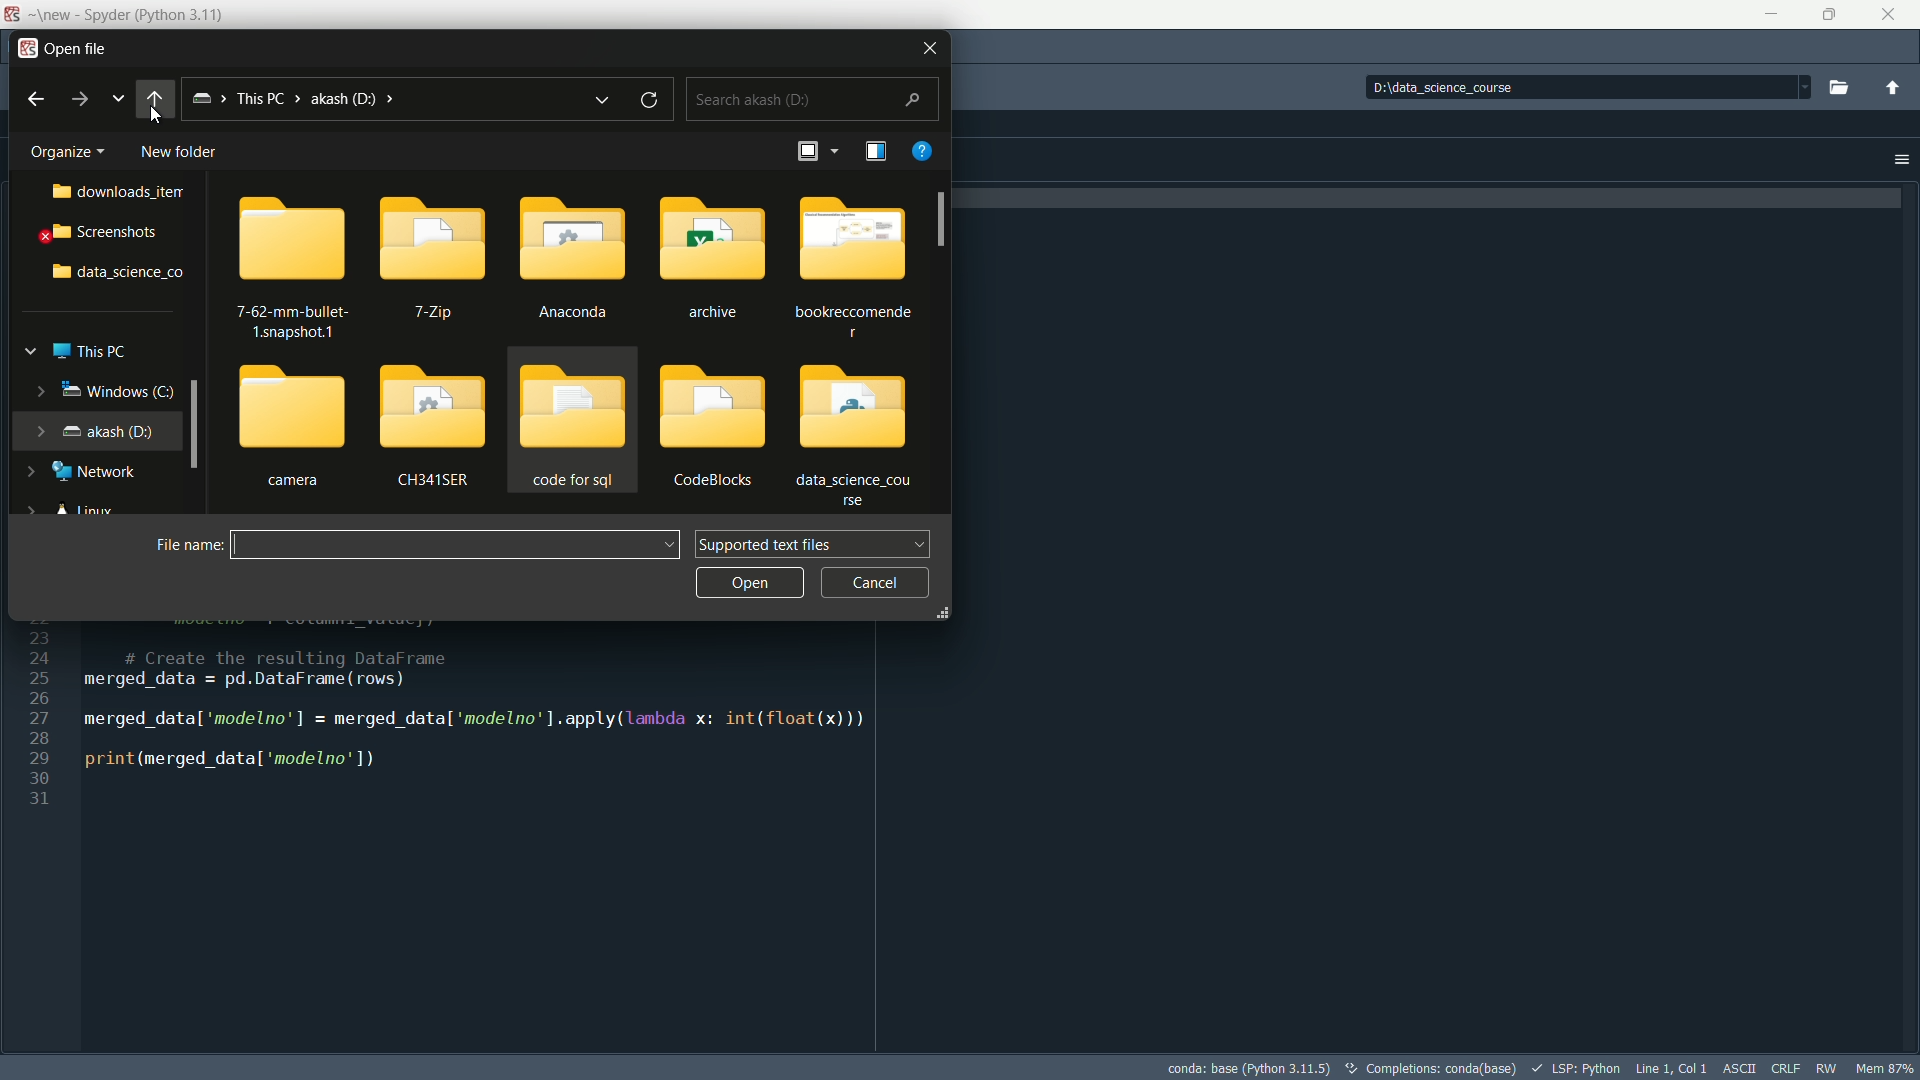  I want to click on dropdown, so click(1801, 87).